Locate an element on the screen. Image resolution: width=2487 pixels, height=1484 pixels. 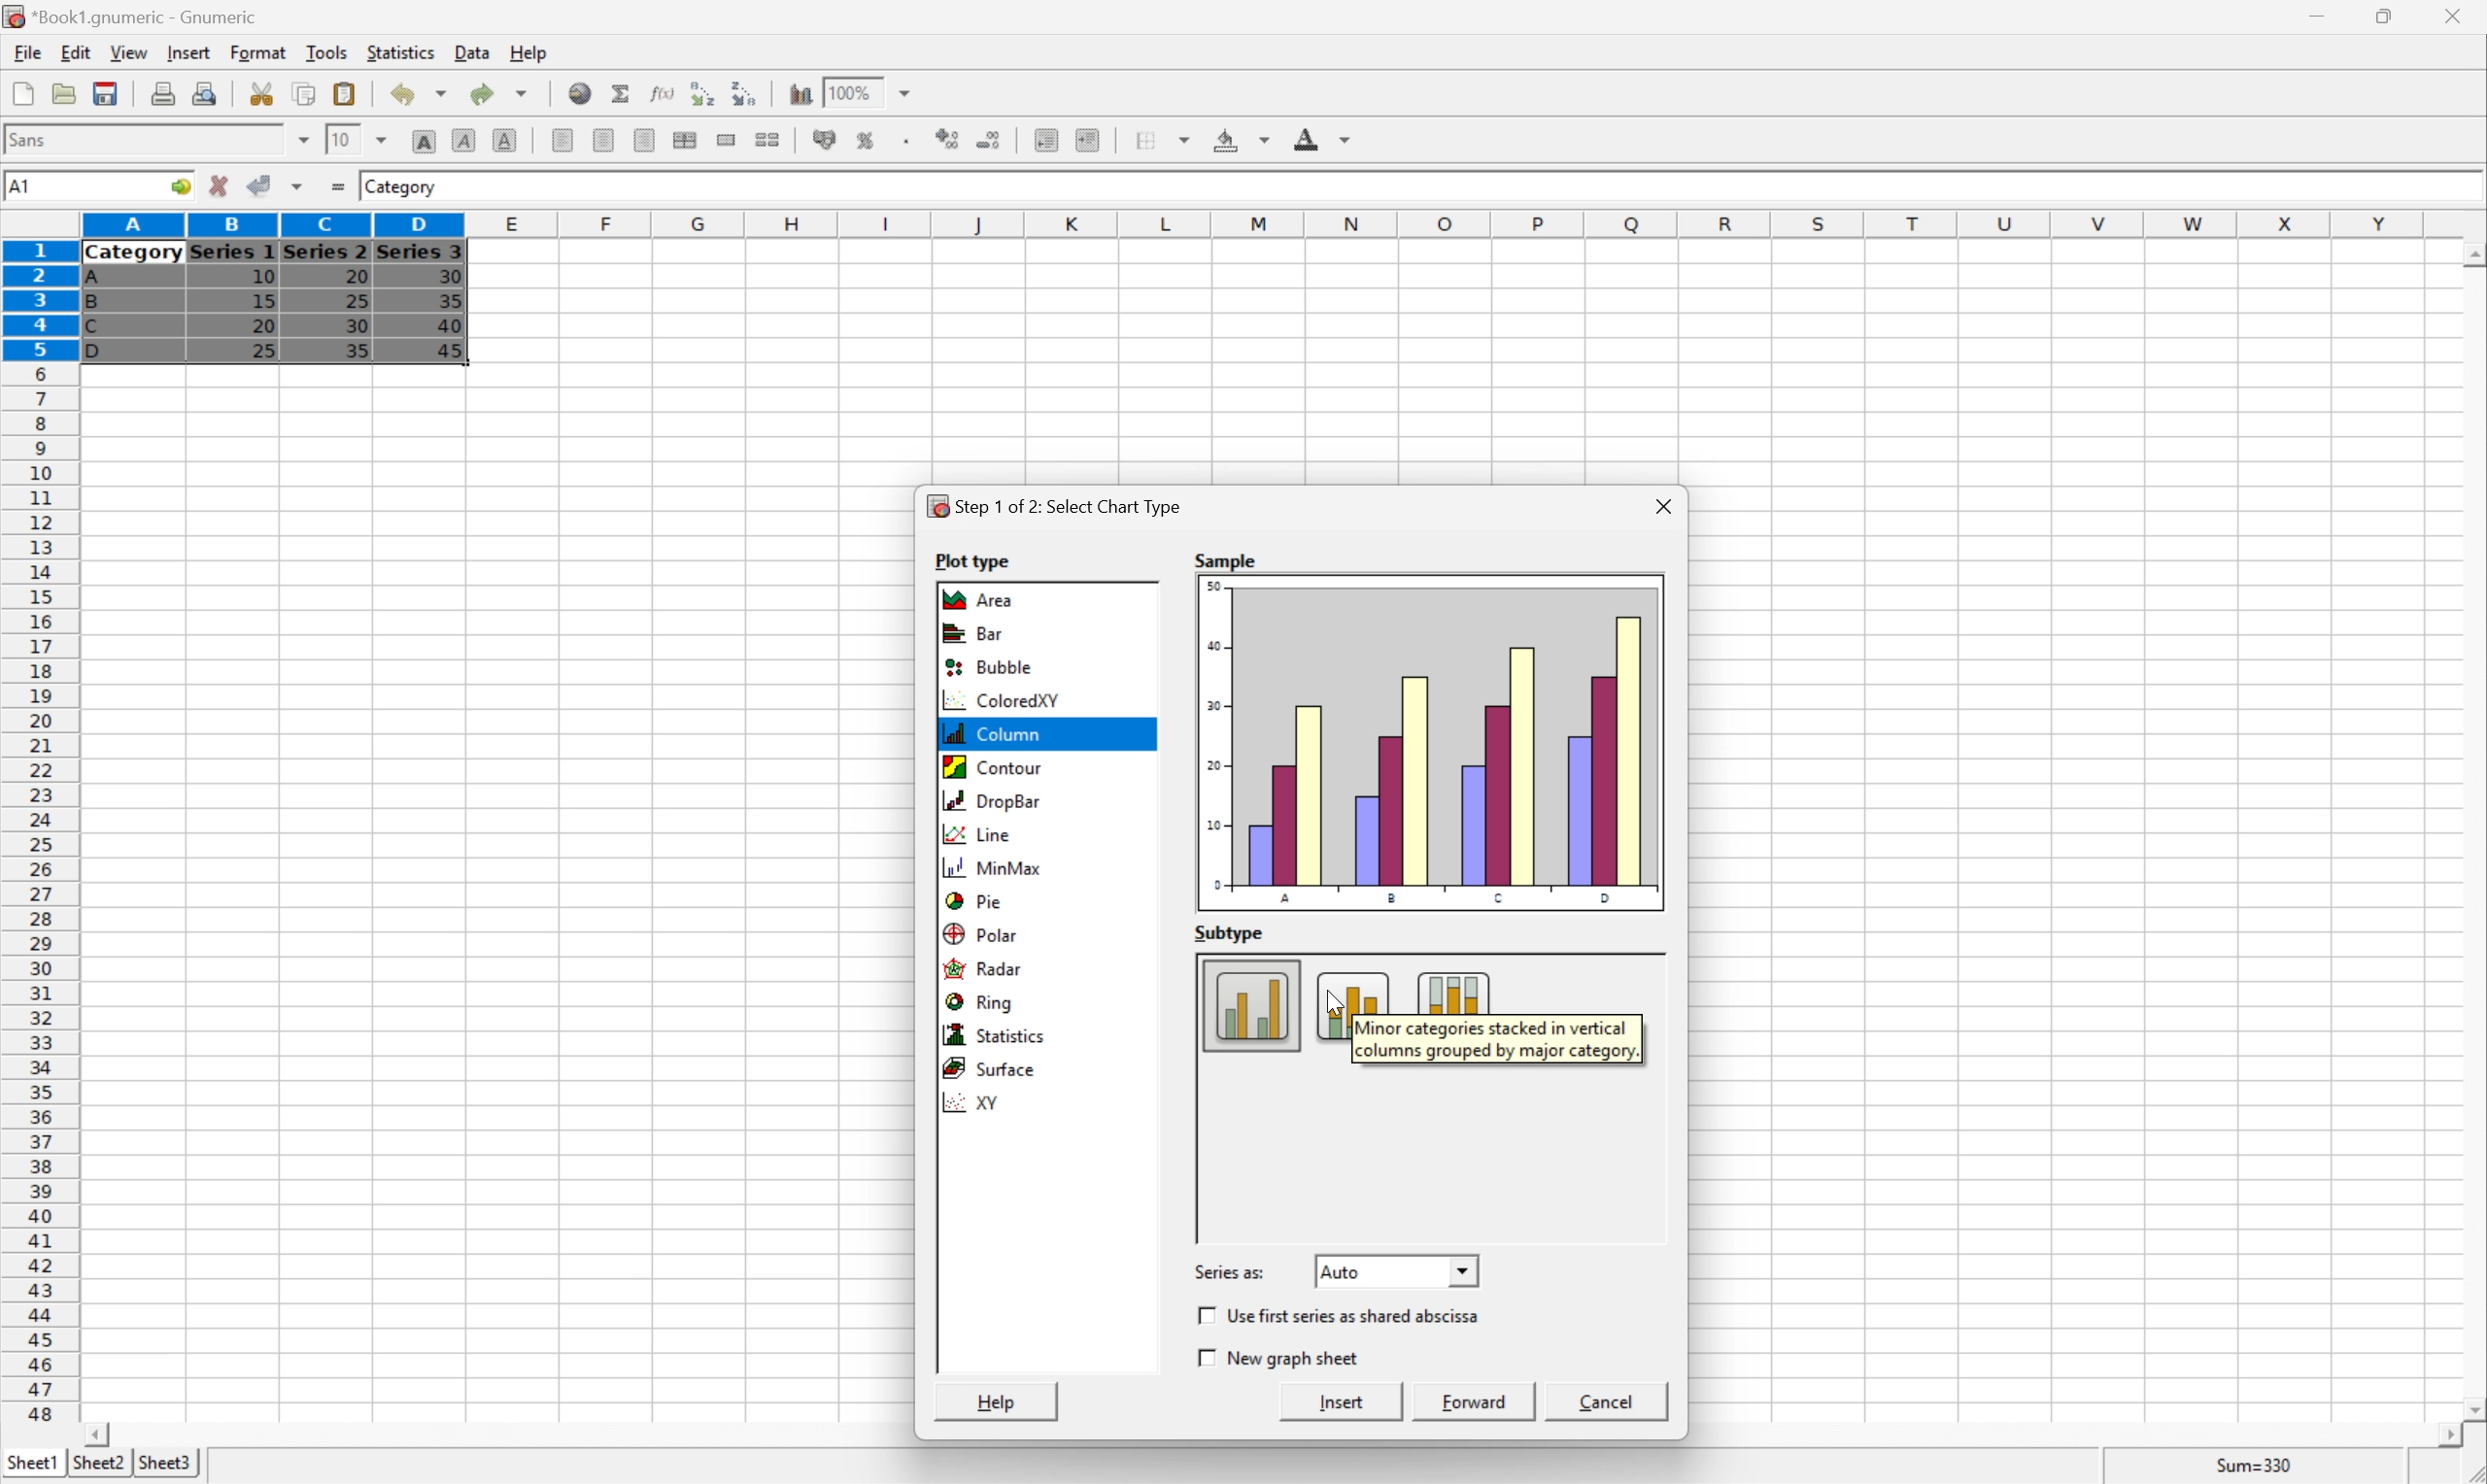
20 is located at coordinates (353, 273).